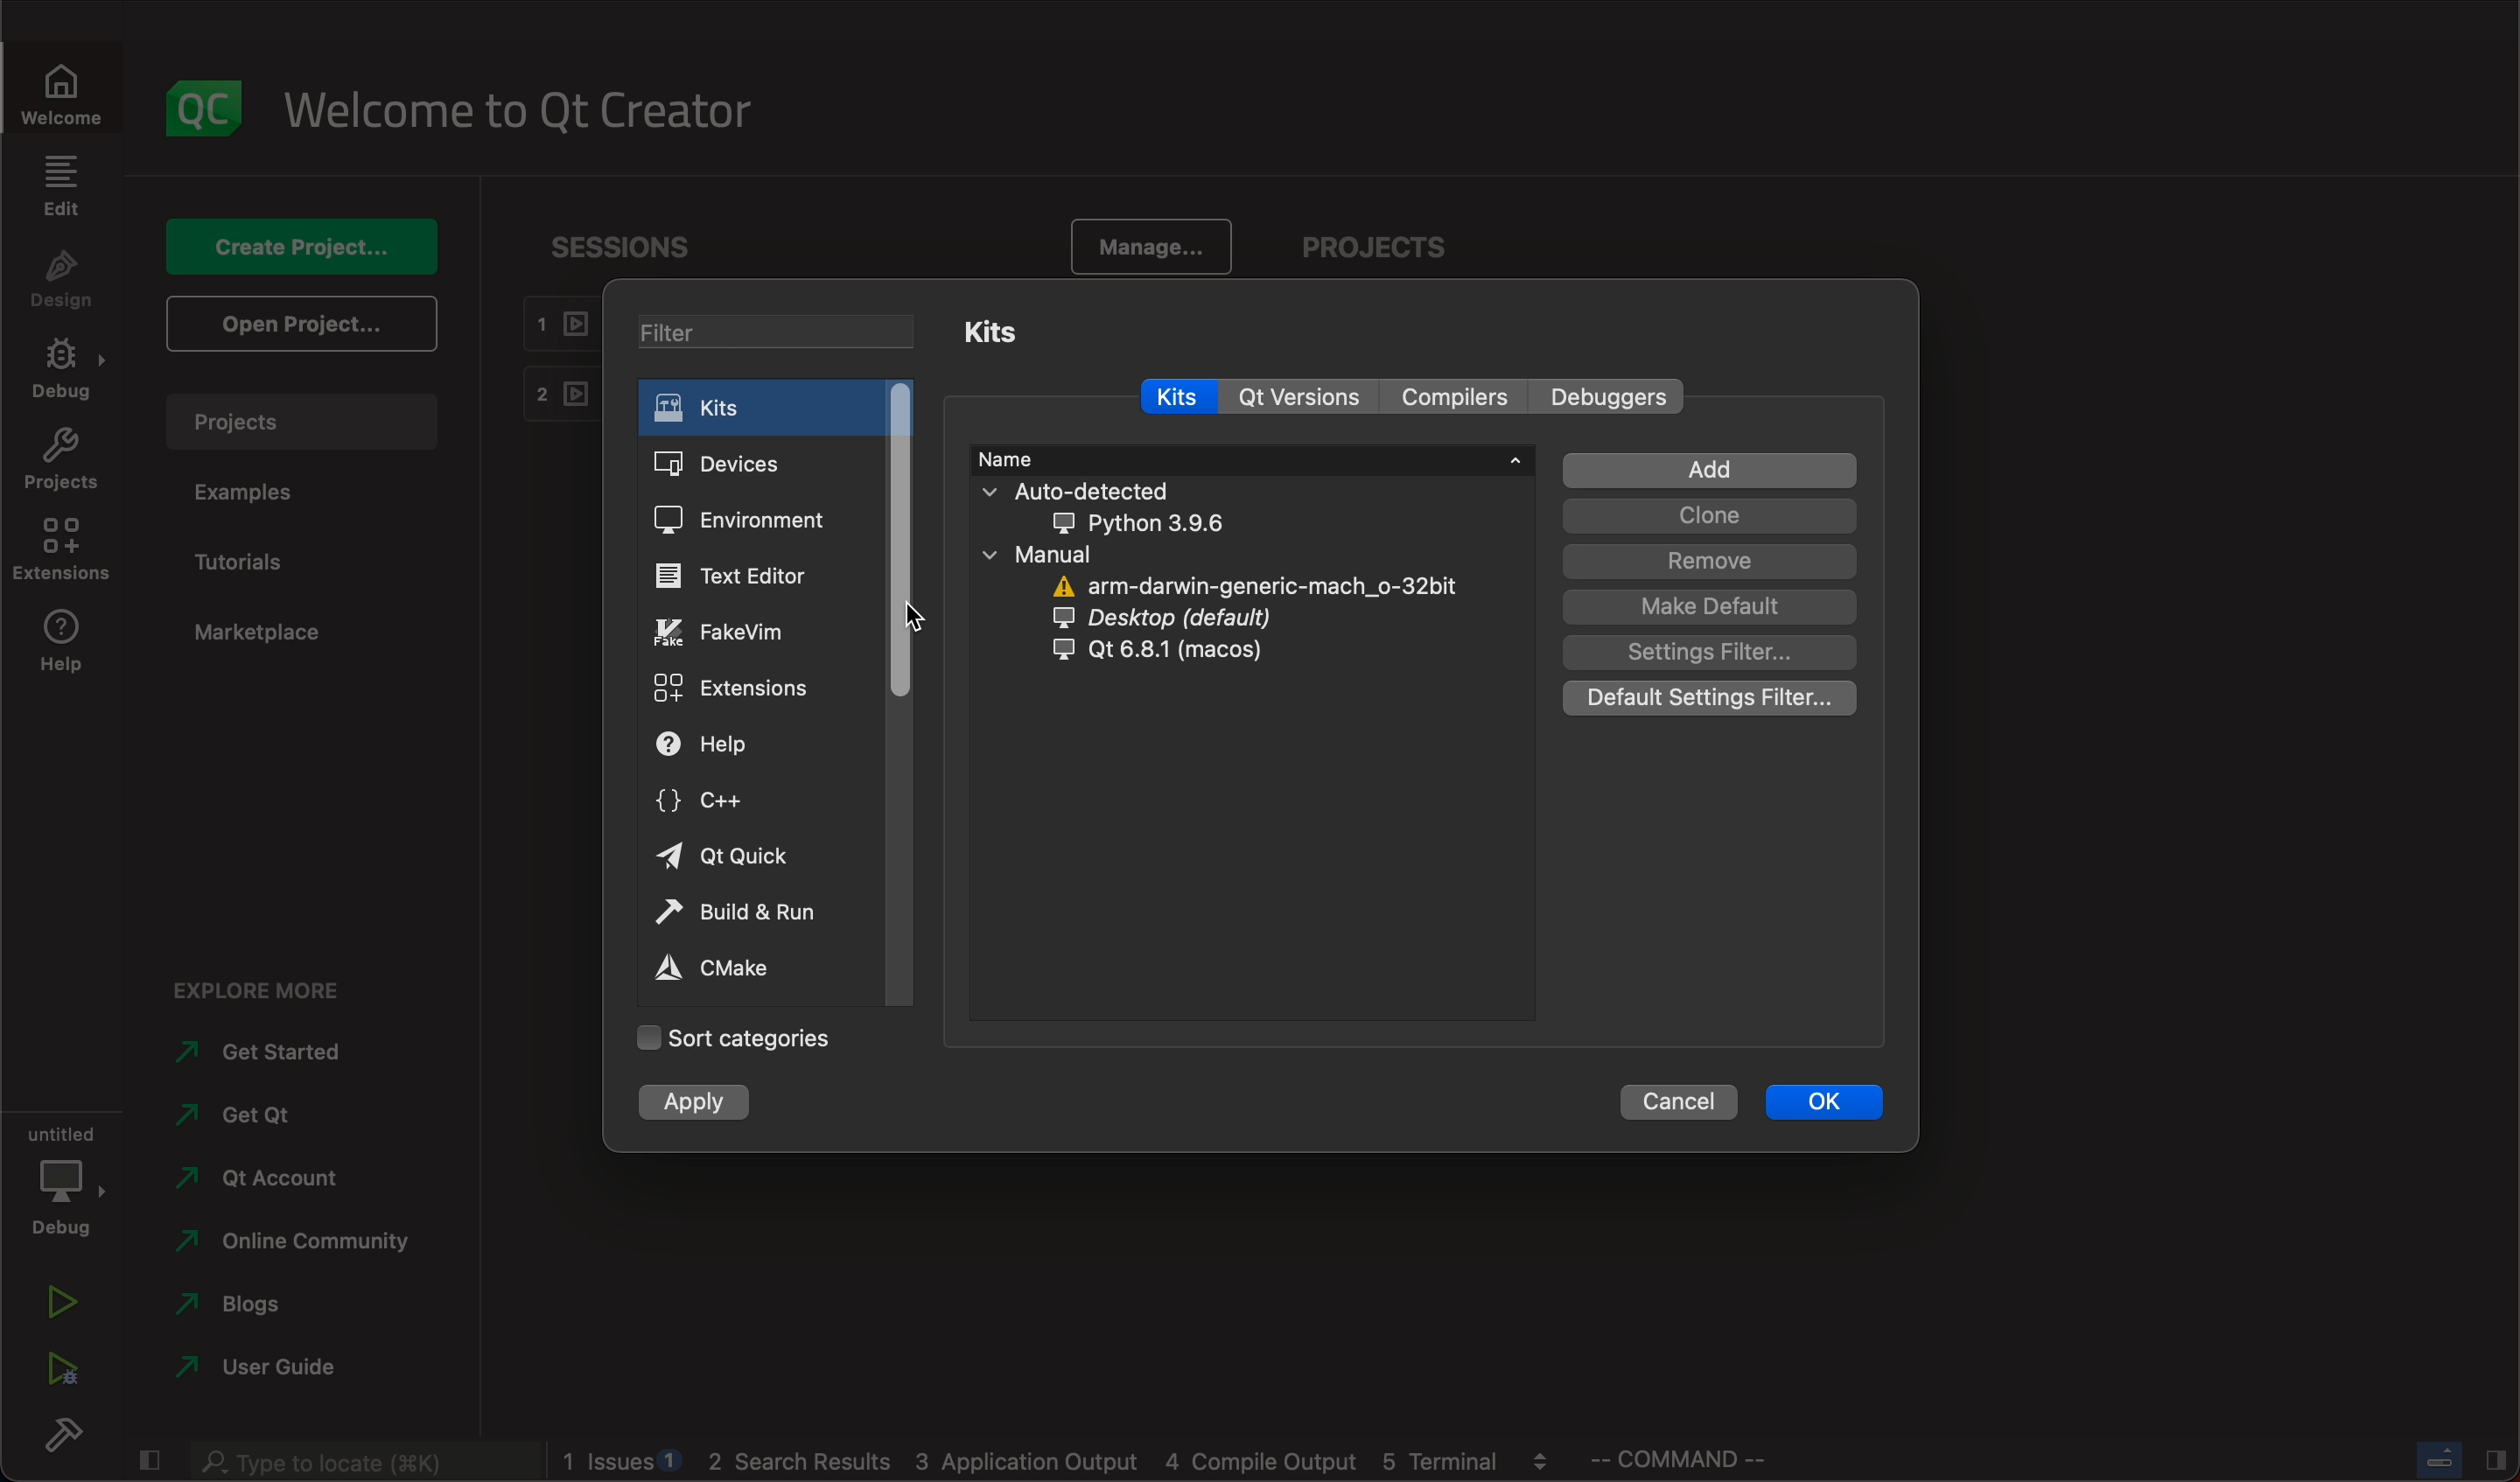 The height and width of the screenshot is (1482, 2520). What do you see at coordinates (701, 1103) in the screenshot?
I see `apply` at bounding box center [701, 1103].